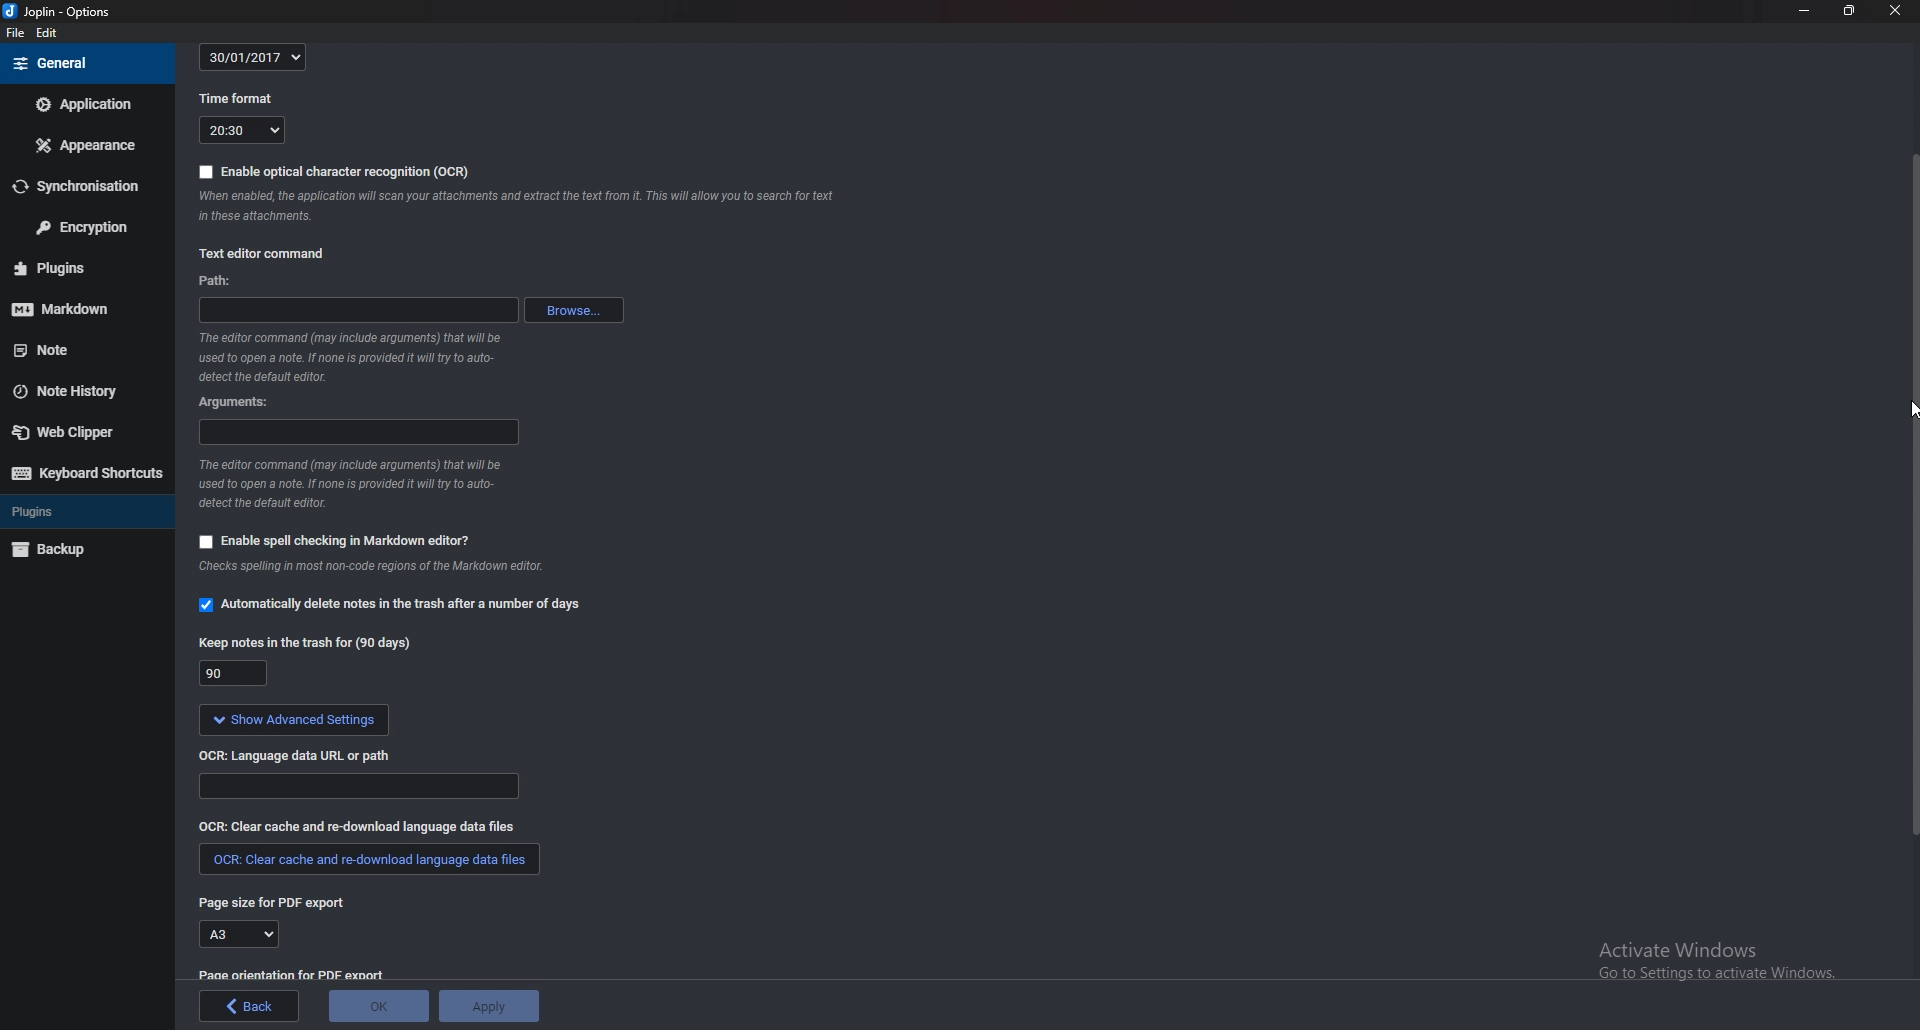  What do you see at coordinates (240, 99) in the screenshot?
I see `Time format` at bounding box center [240, 99].